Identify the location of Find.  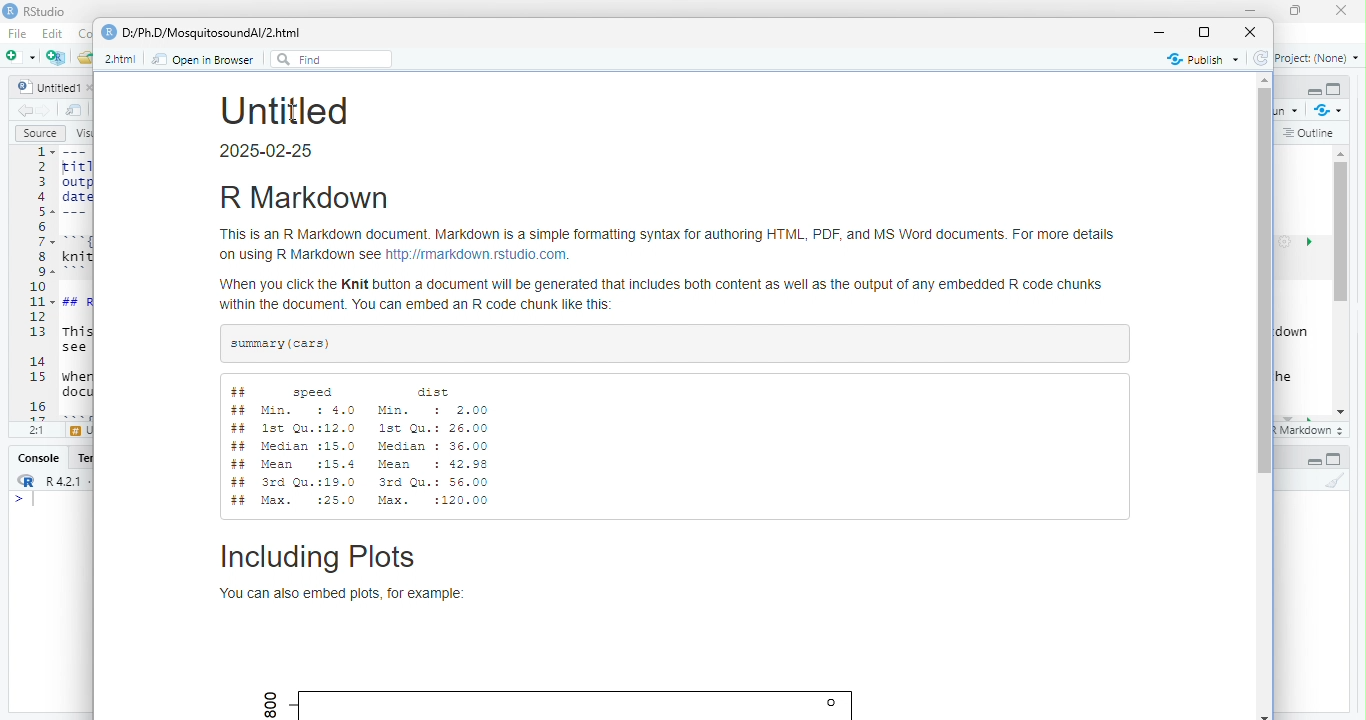
(332, 60).